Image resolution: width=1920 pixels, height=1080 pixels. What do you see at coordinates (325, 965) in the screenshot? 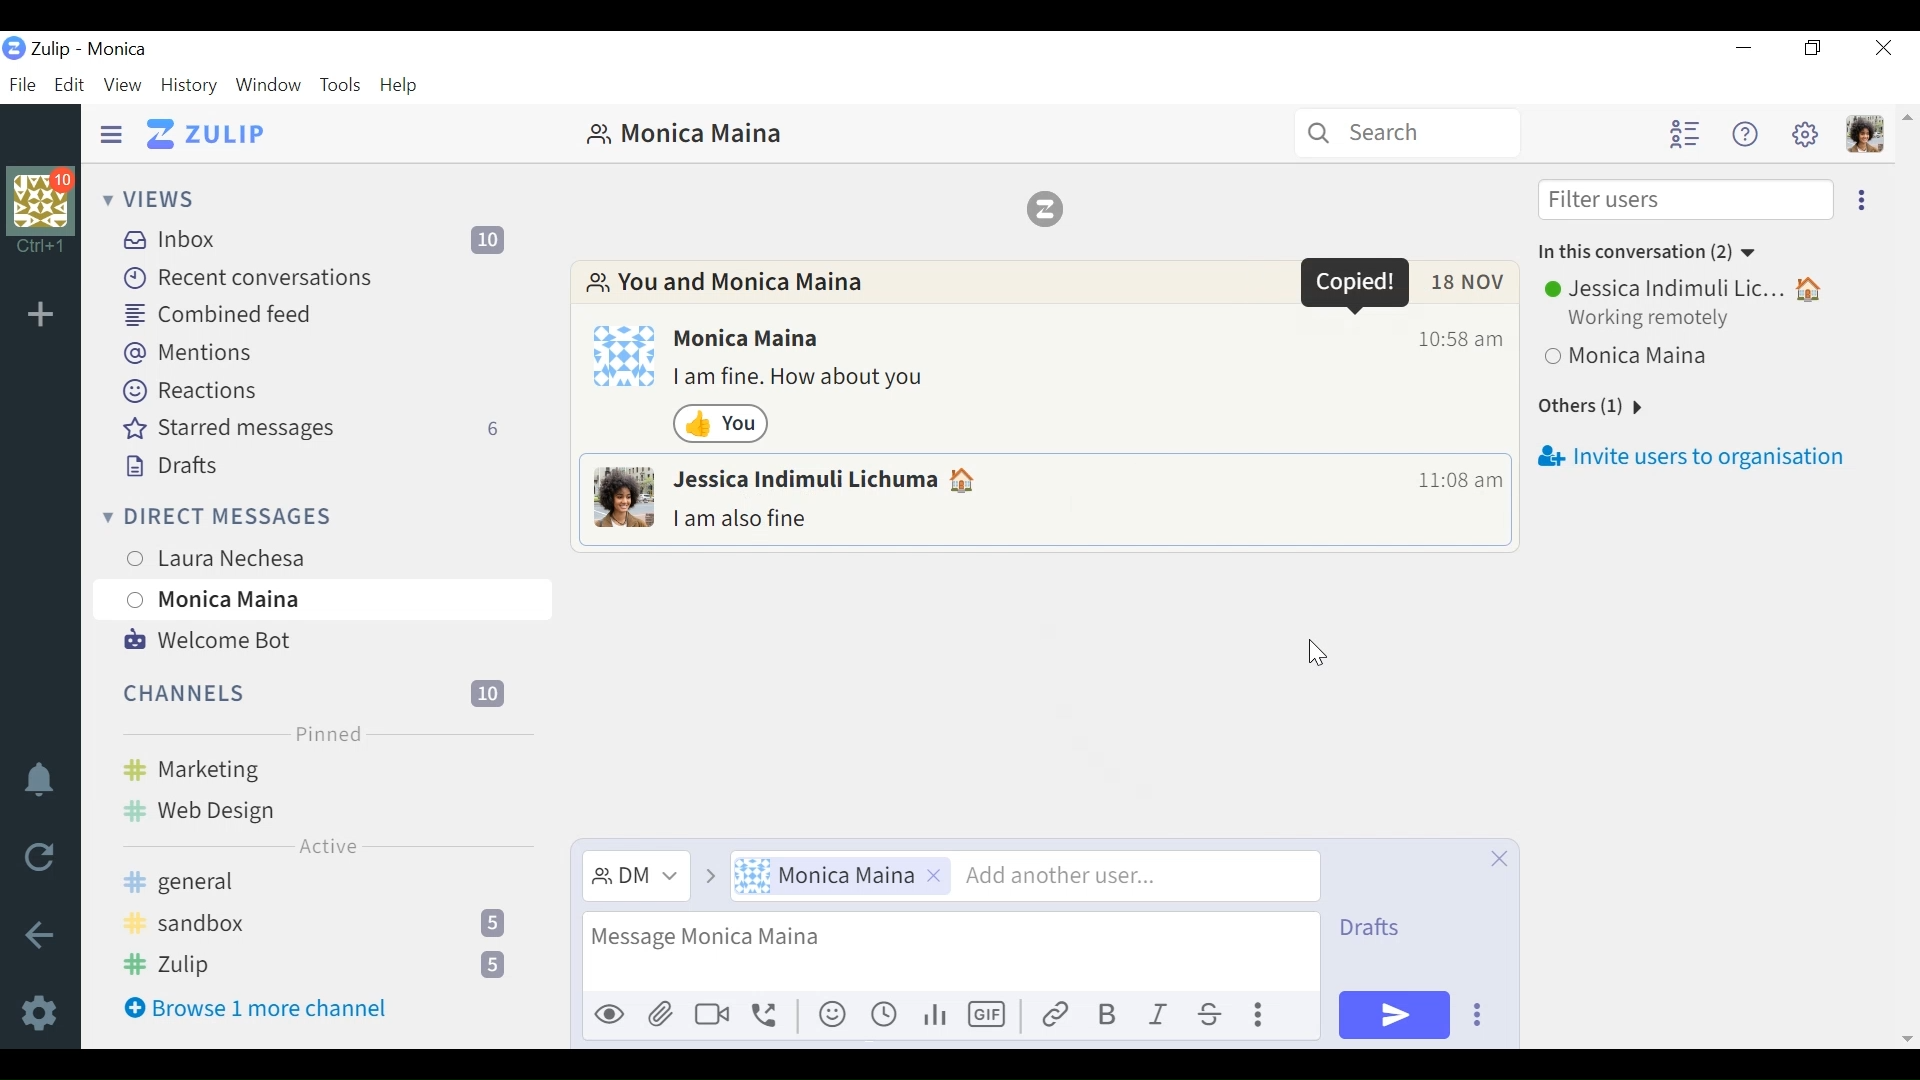
I see `Zulip` at bounding box center [325, 965].